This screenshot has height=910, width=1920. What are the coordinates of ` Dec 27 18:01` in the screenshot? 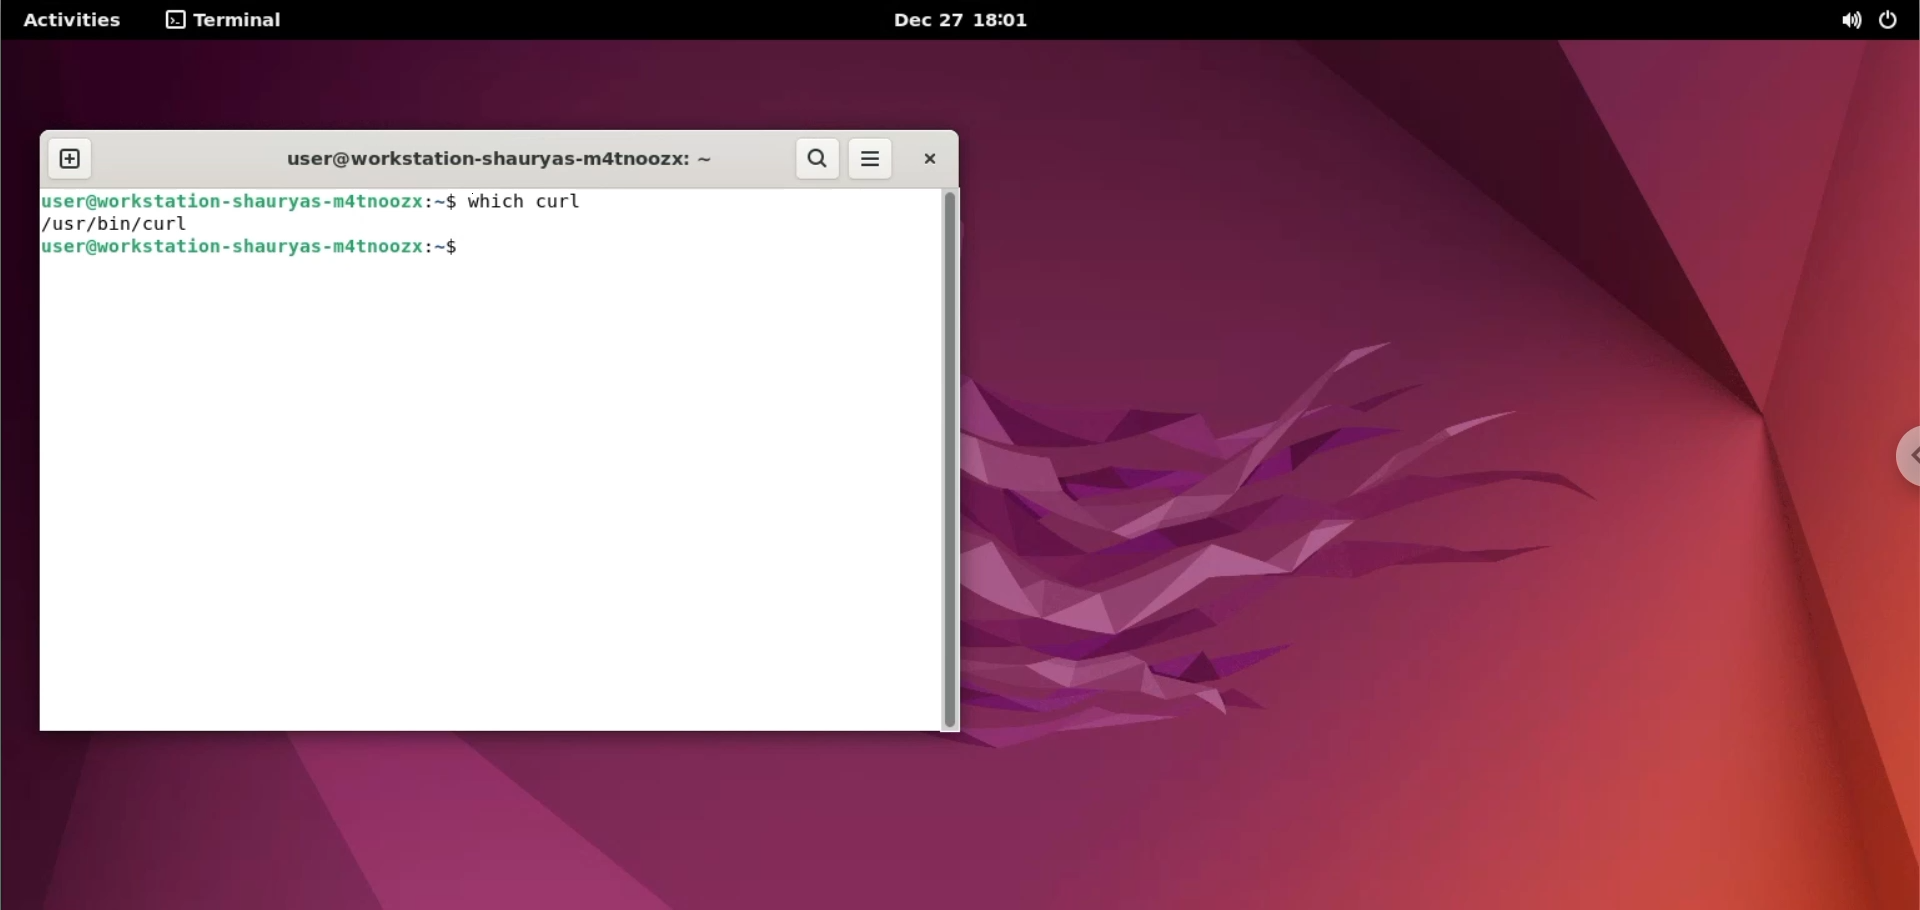 It's located at (964, 20).